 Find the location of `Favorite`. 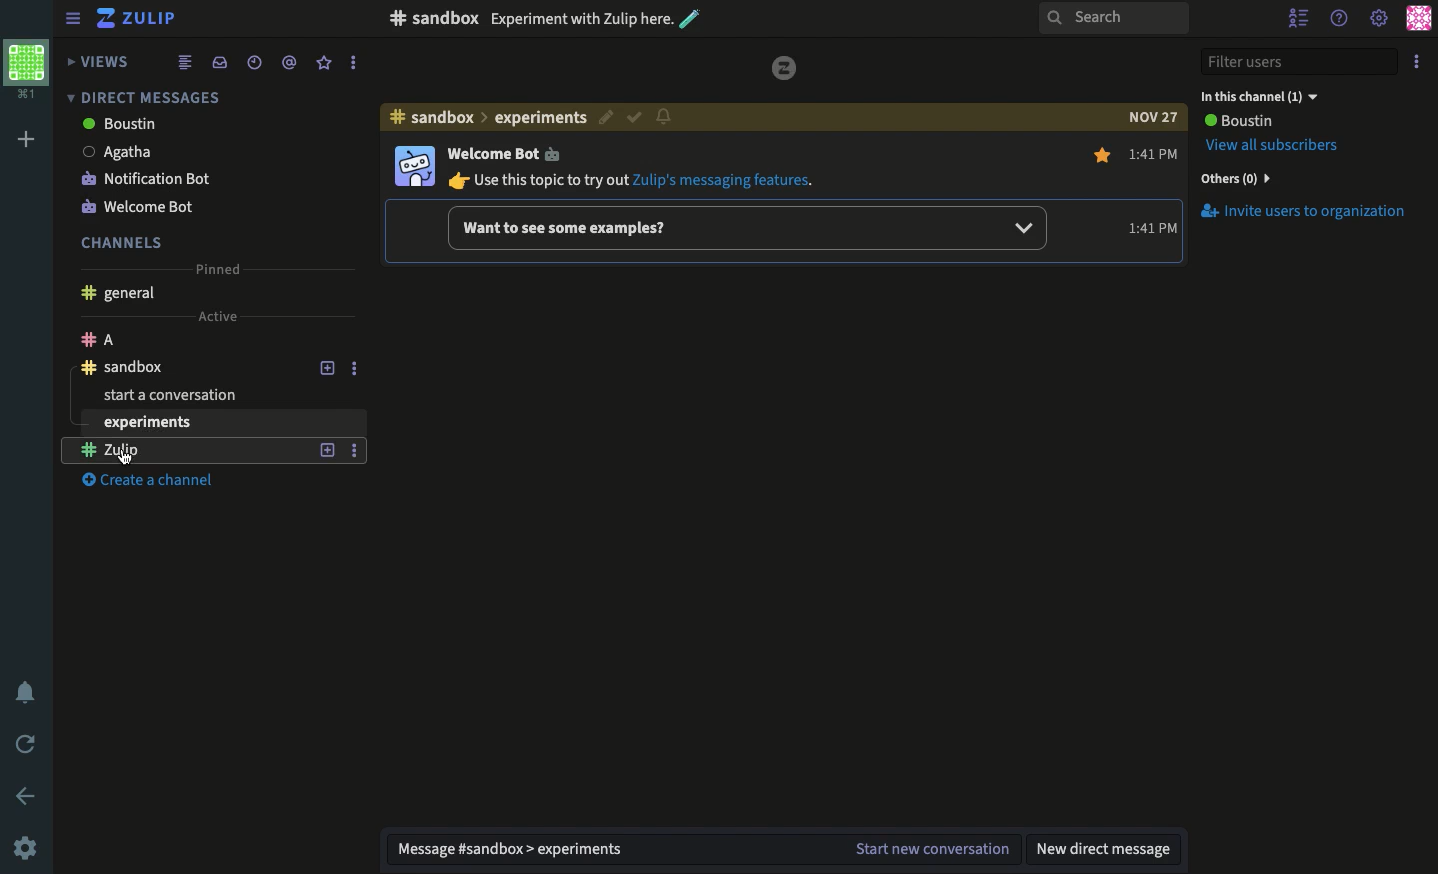

Favorite is located at coordinates (325, 62).